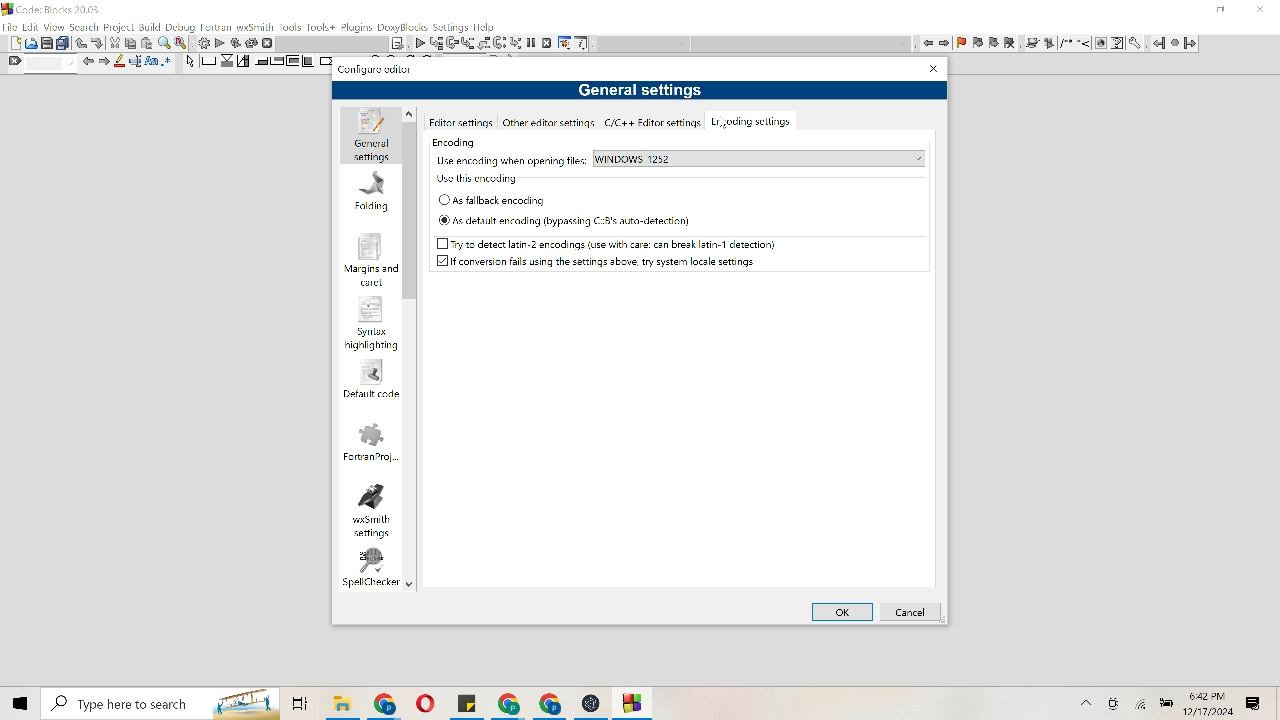 This screenshot has height=720, width=1280. What do you see at coordinates (98, 43) in the screenshot?
I see `Move down` at bounding box center [98, 43].